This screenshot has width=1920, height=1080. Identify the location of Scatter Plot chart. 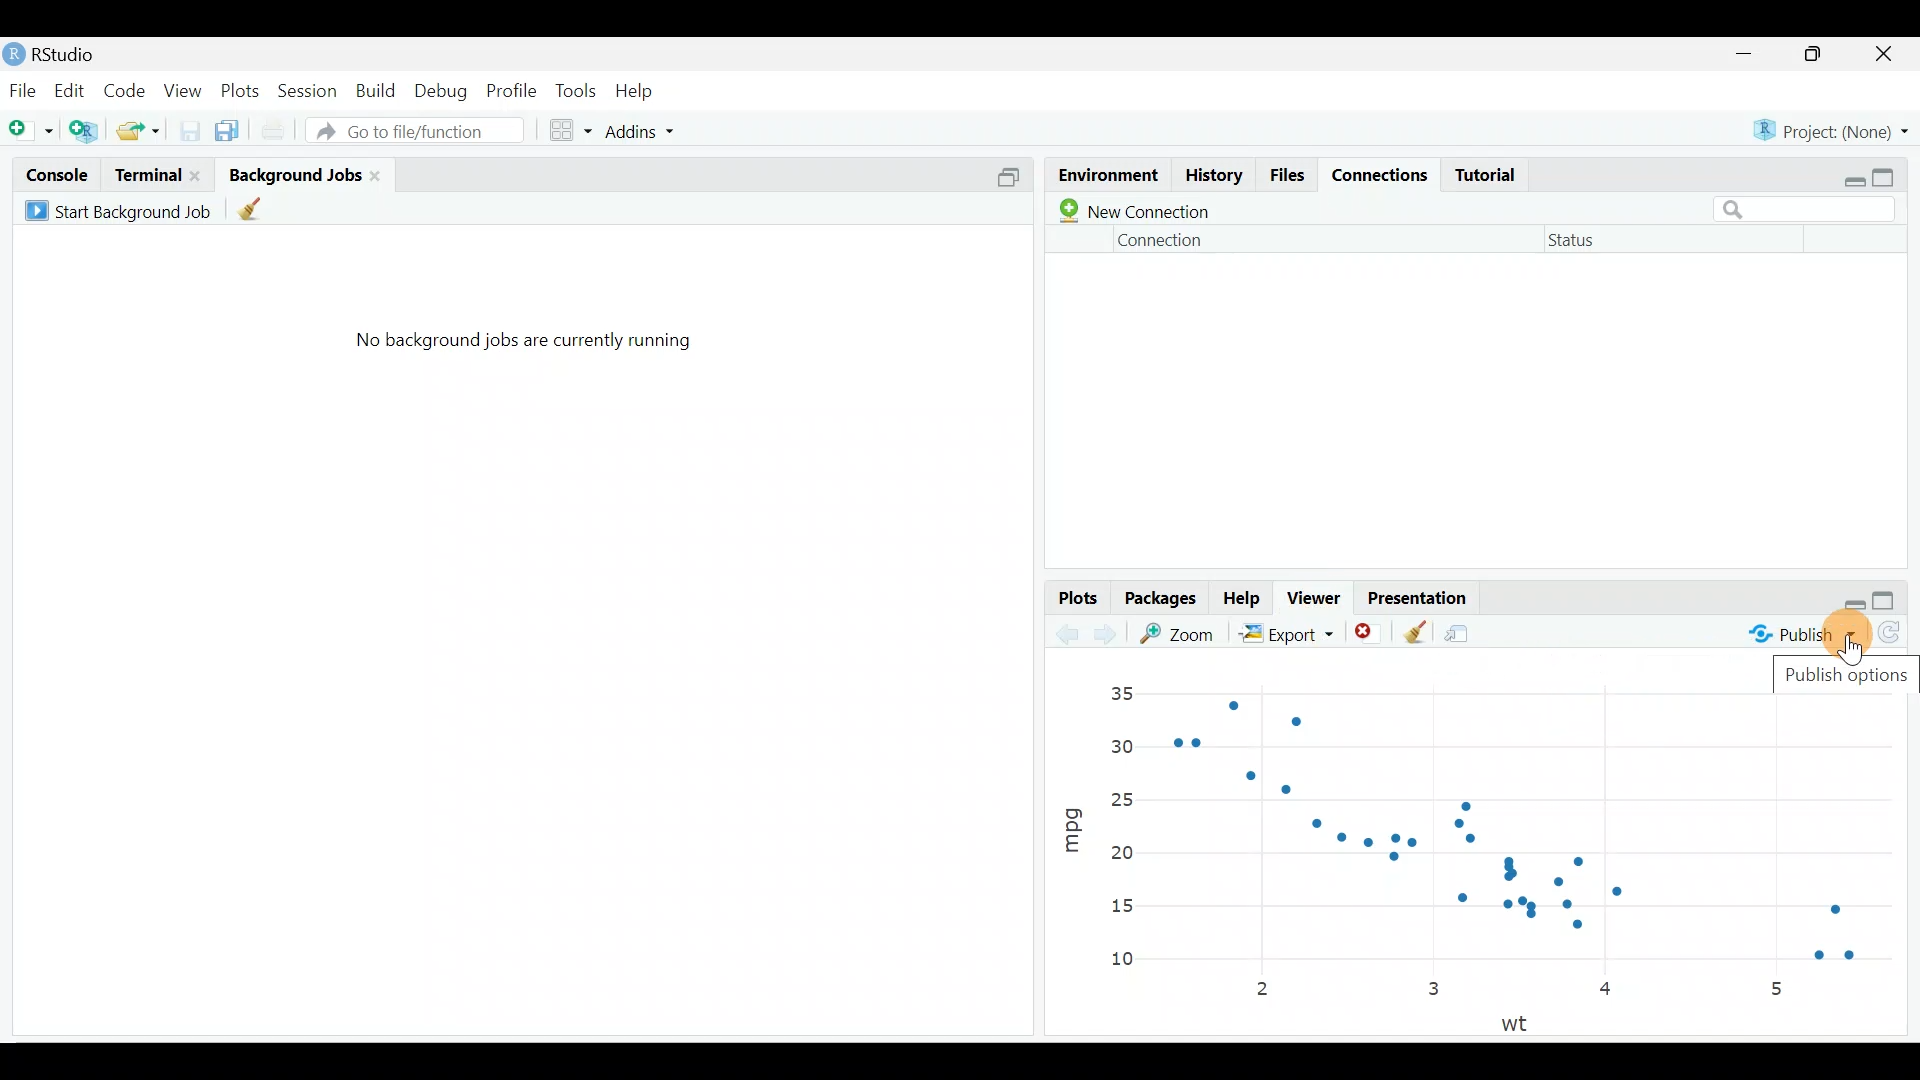
(1538, 833).